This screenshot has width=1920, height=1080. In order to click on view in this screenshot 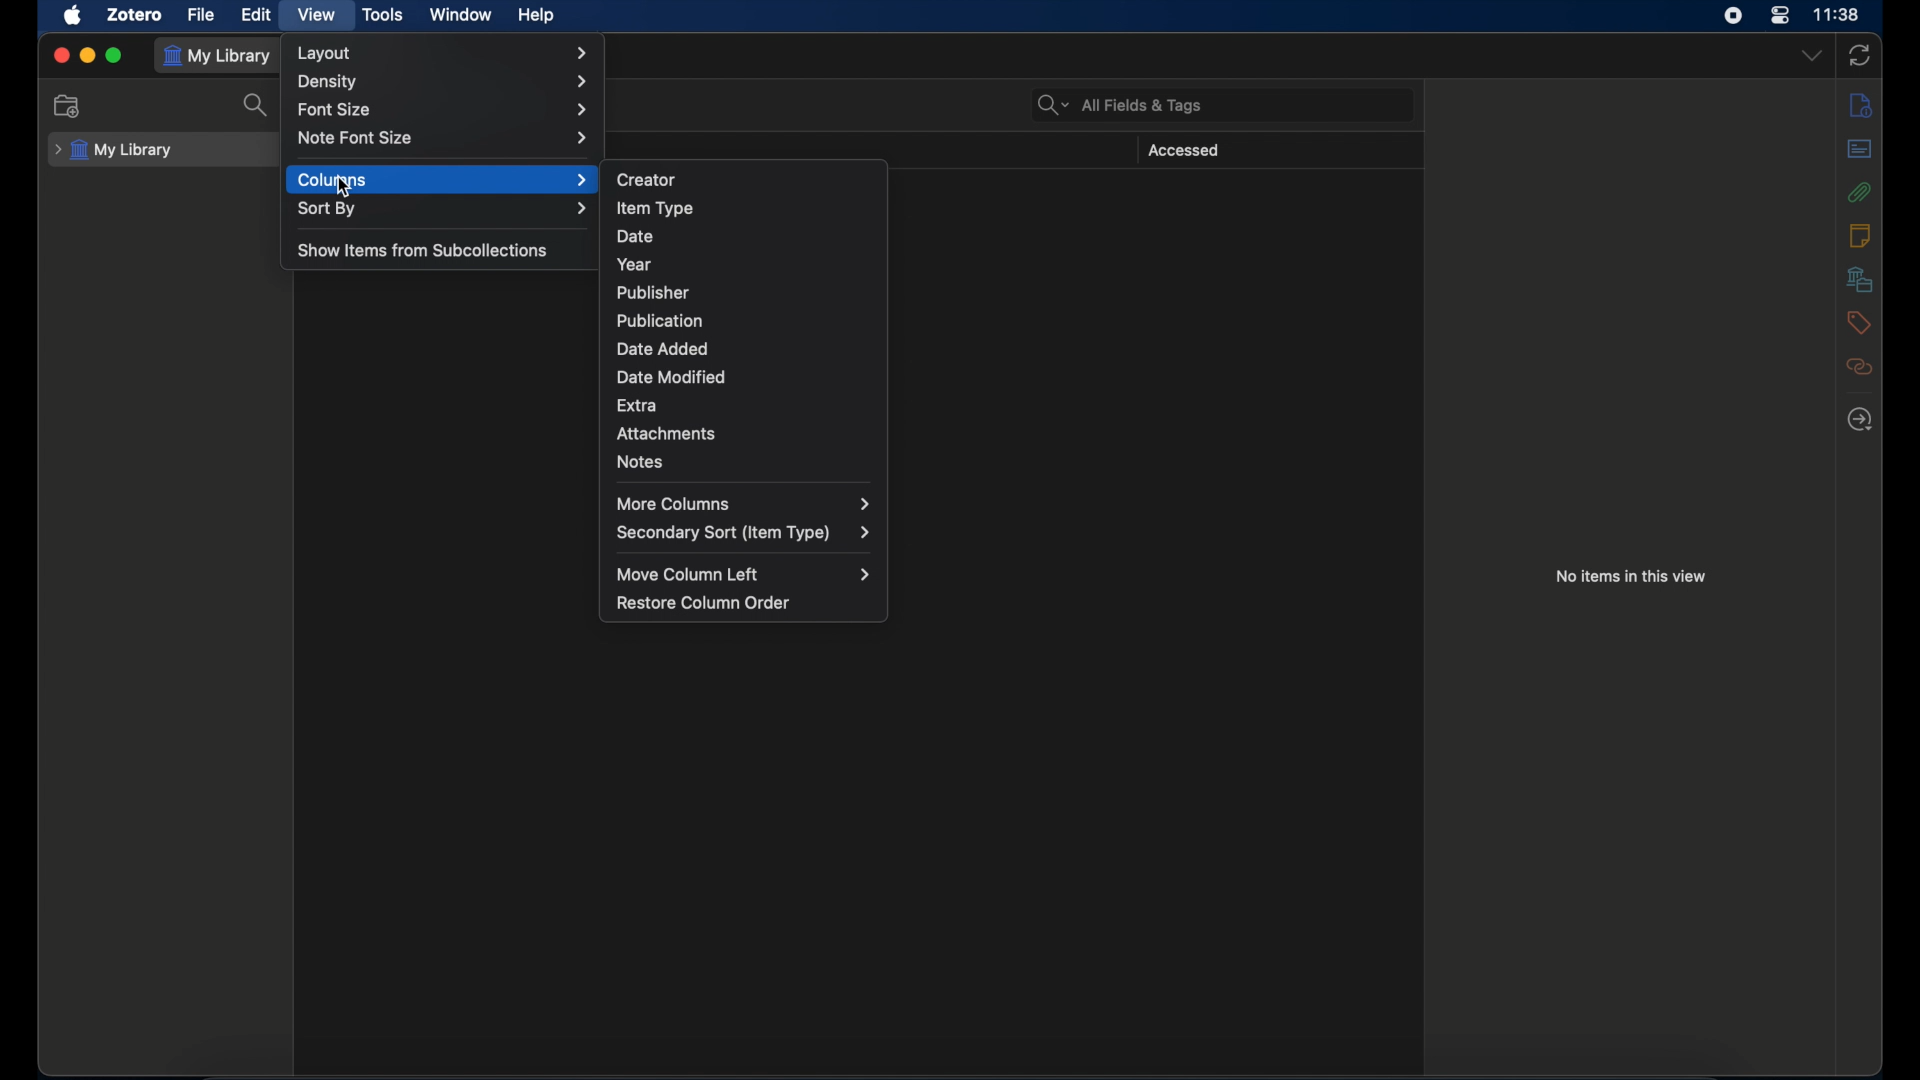, I will do `click(316, 15)`.